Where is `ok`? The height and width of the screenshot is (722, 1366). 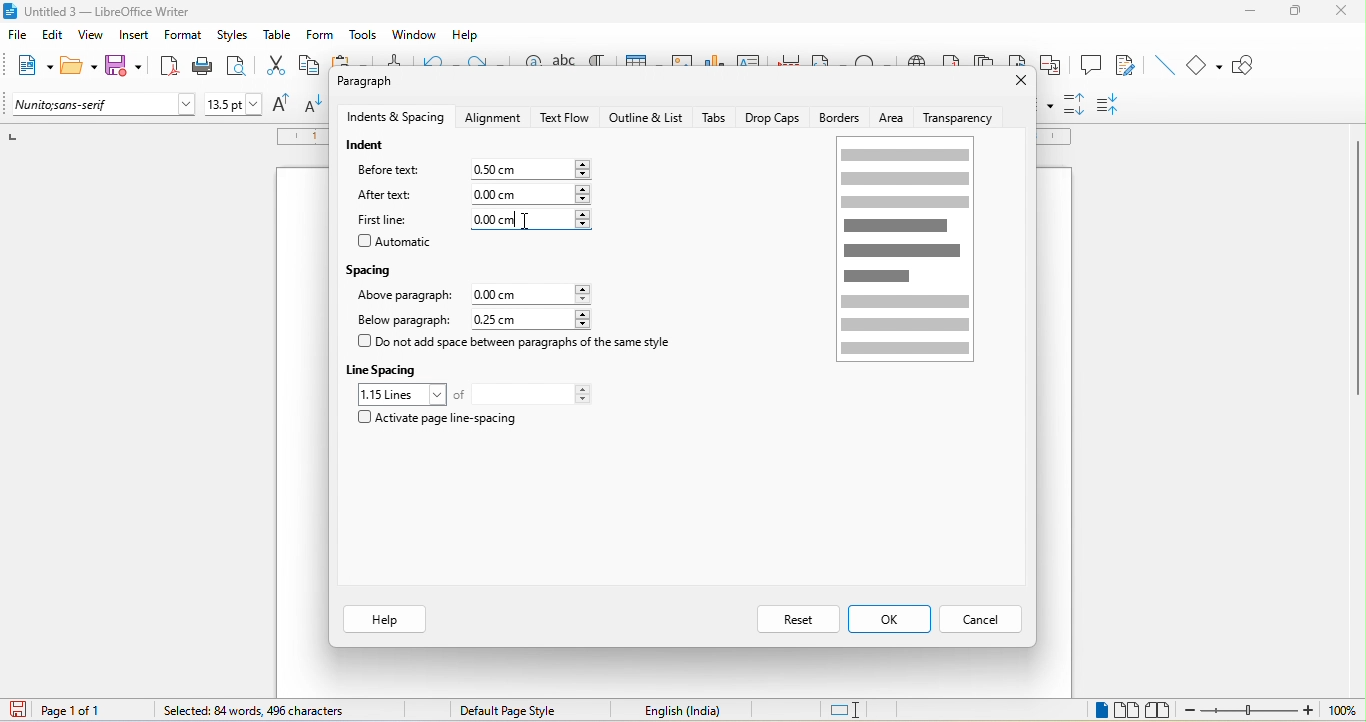
ok is located at coordinates (889, 619).